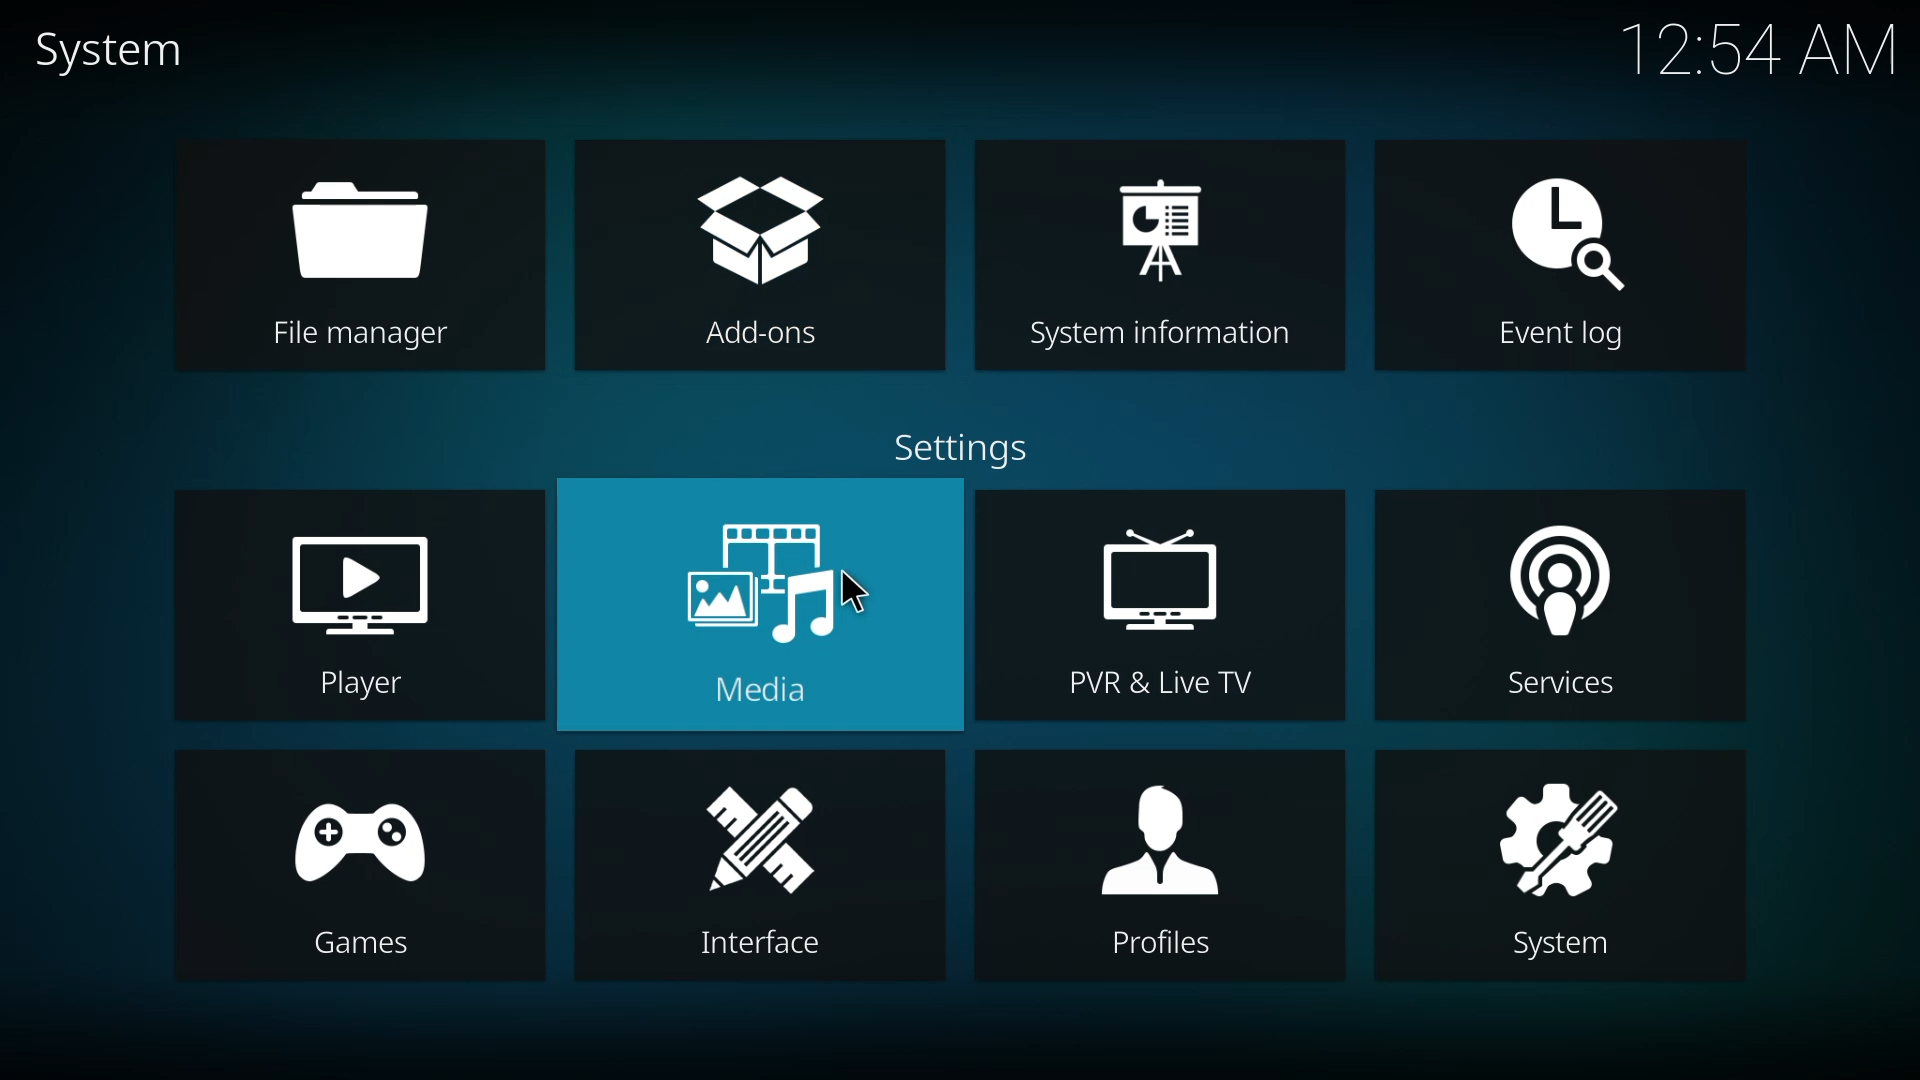  Describe the element at coordinates (1167, 257) in the screenshot. I see `system information` at that location.